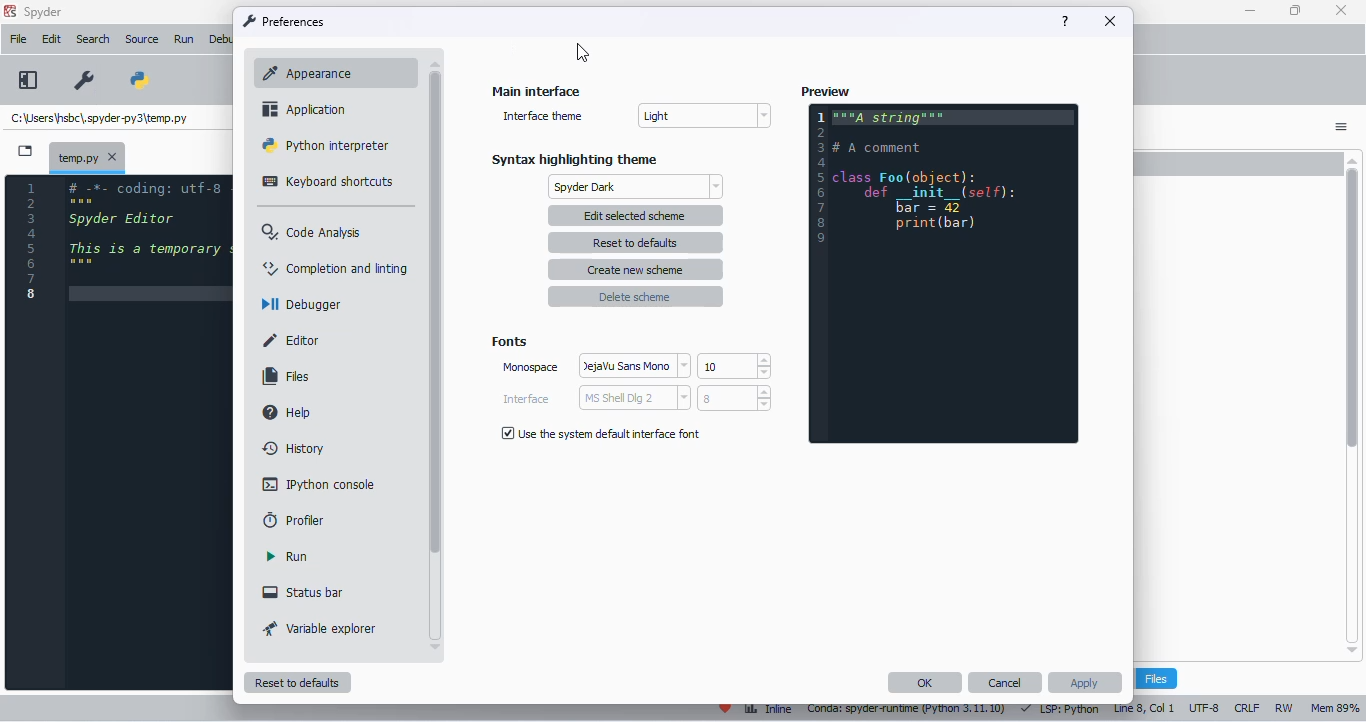  I want to click on delete scheme, so click(636, 297).